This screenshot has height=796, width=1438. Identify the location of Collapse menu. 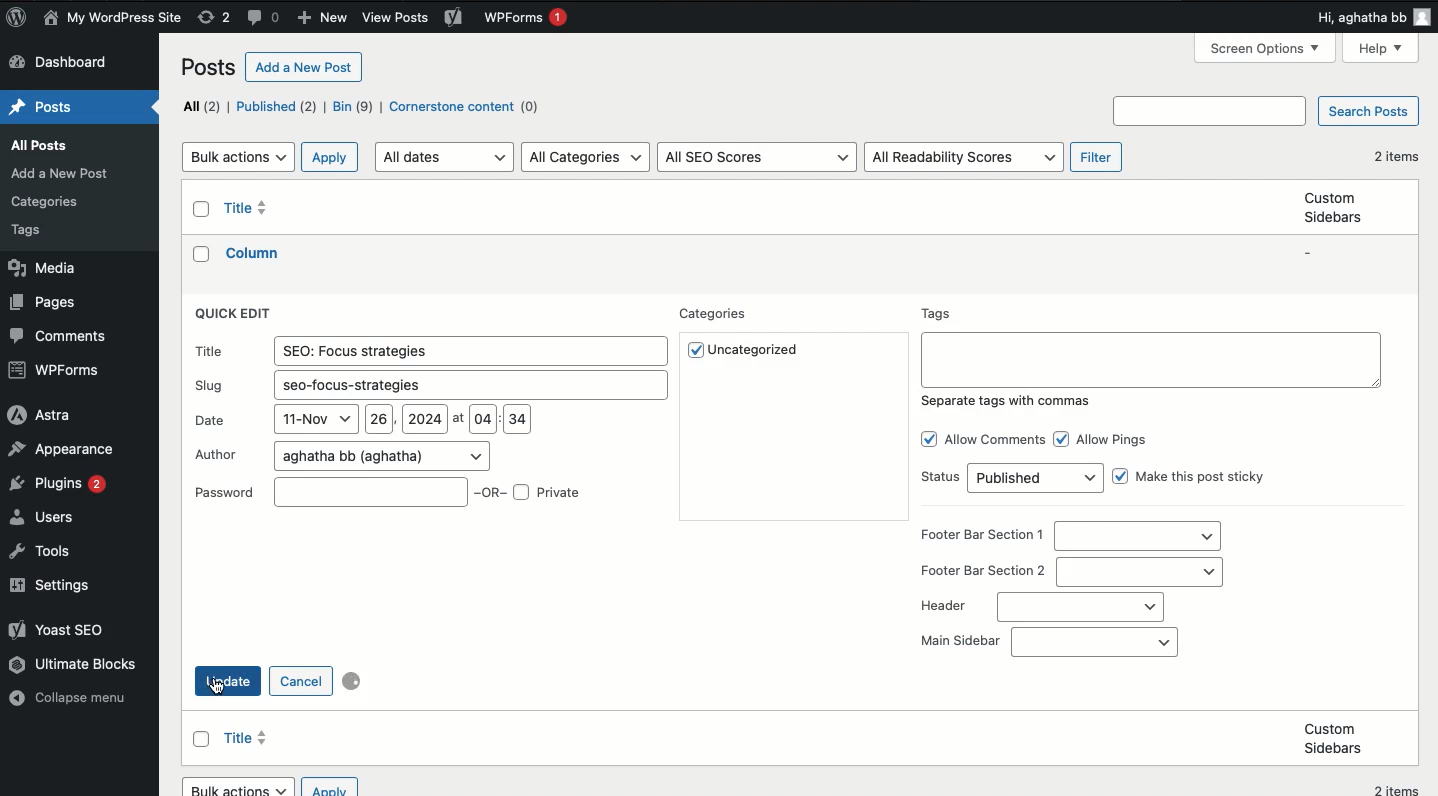
(74, 700).